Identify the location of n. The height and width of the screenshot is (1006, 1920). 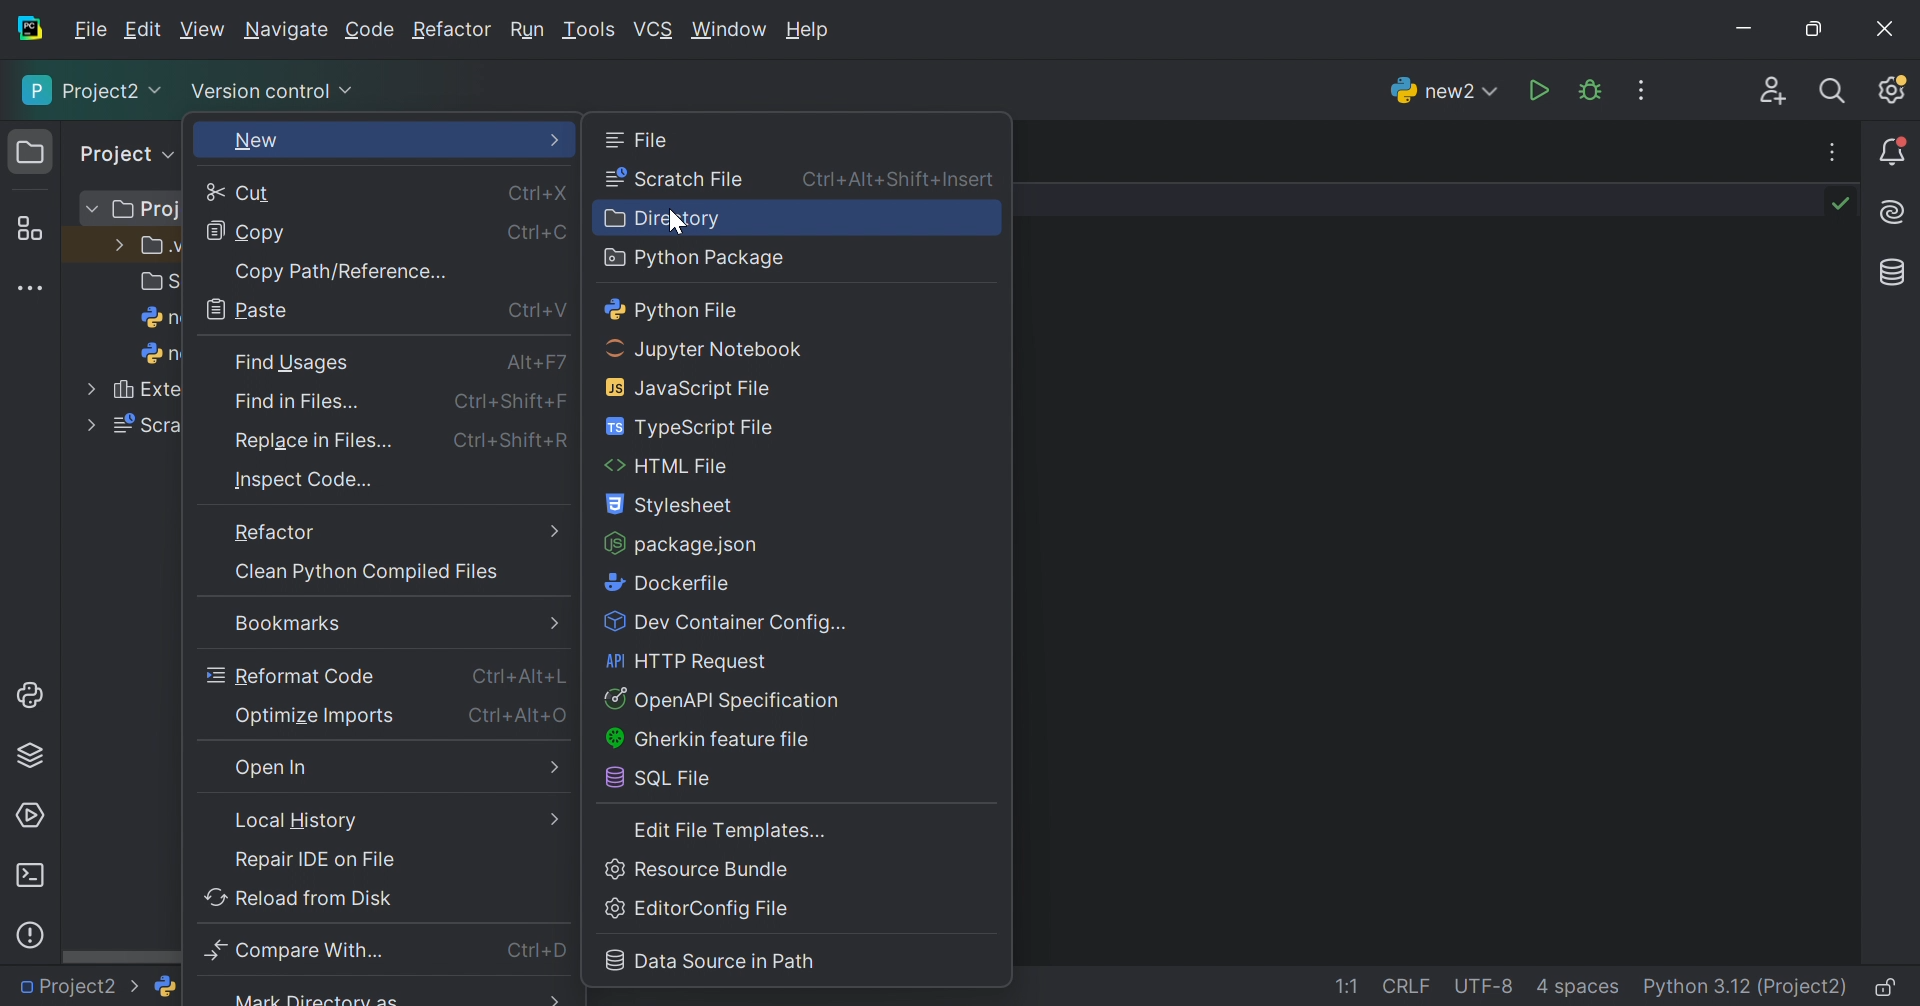
(160, 354).